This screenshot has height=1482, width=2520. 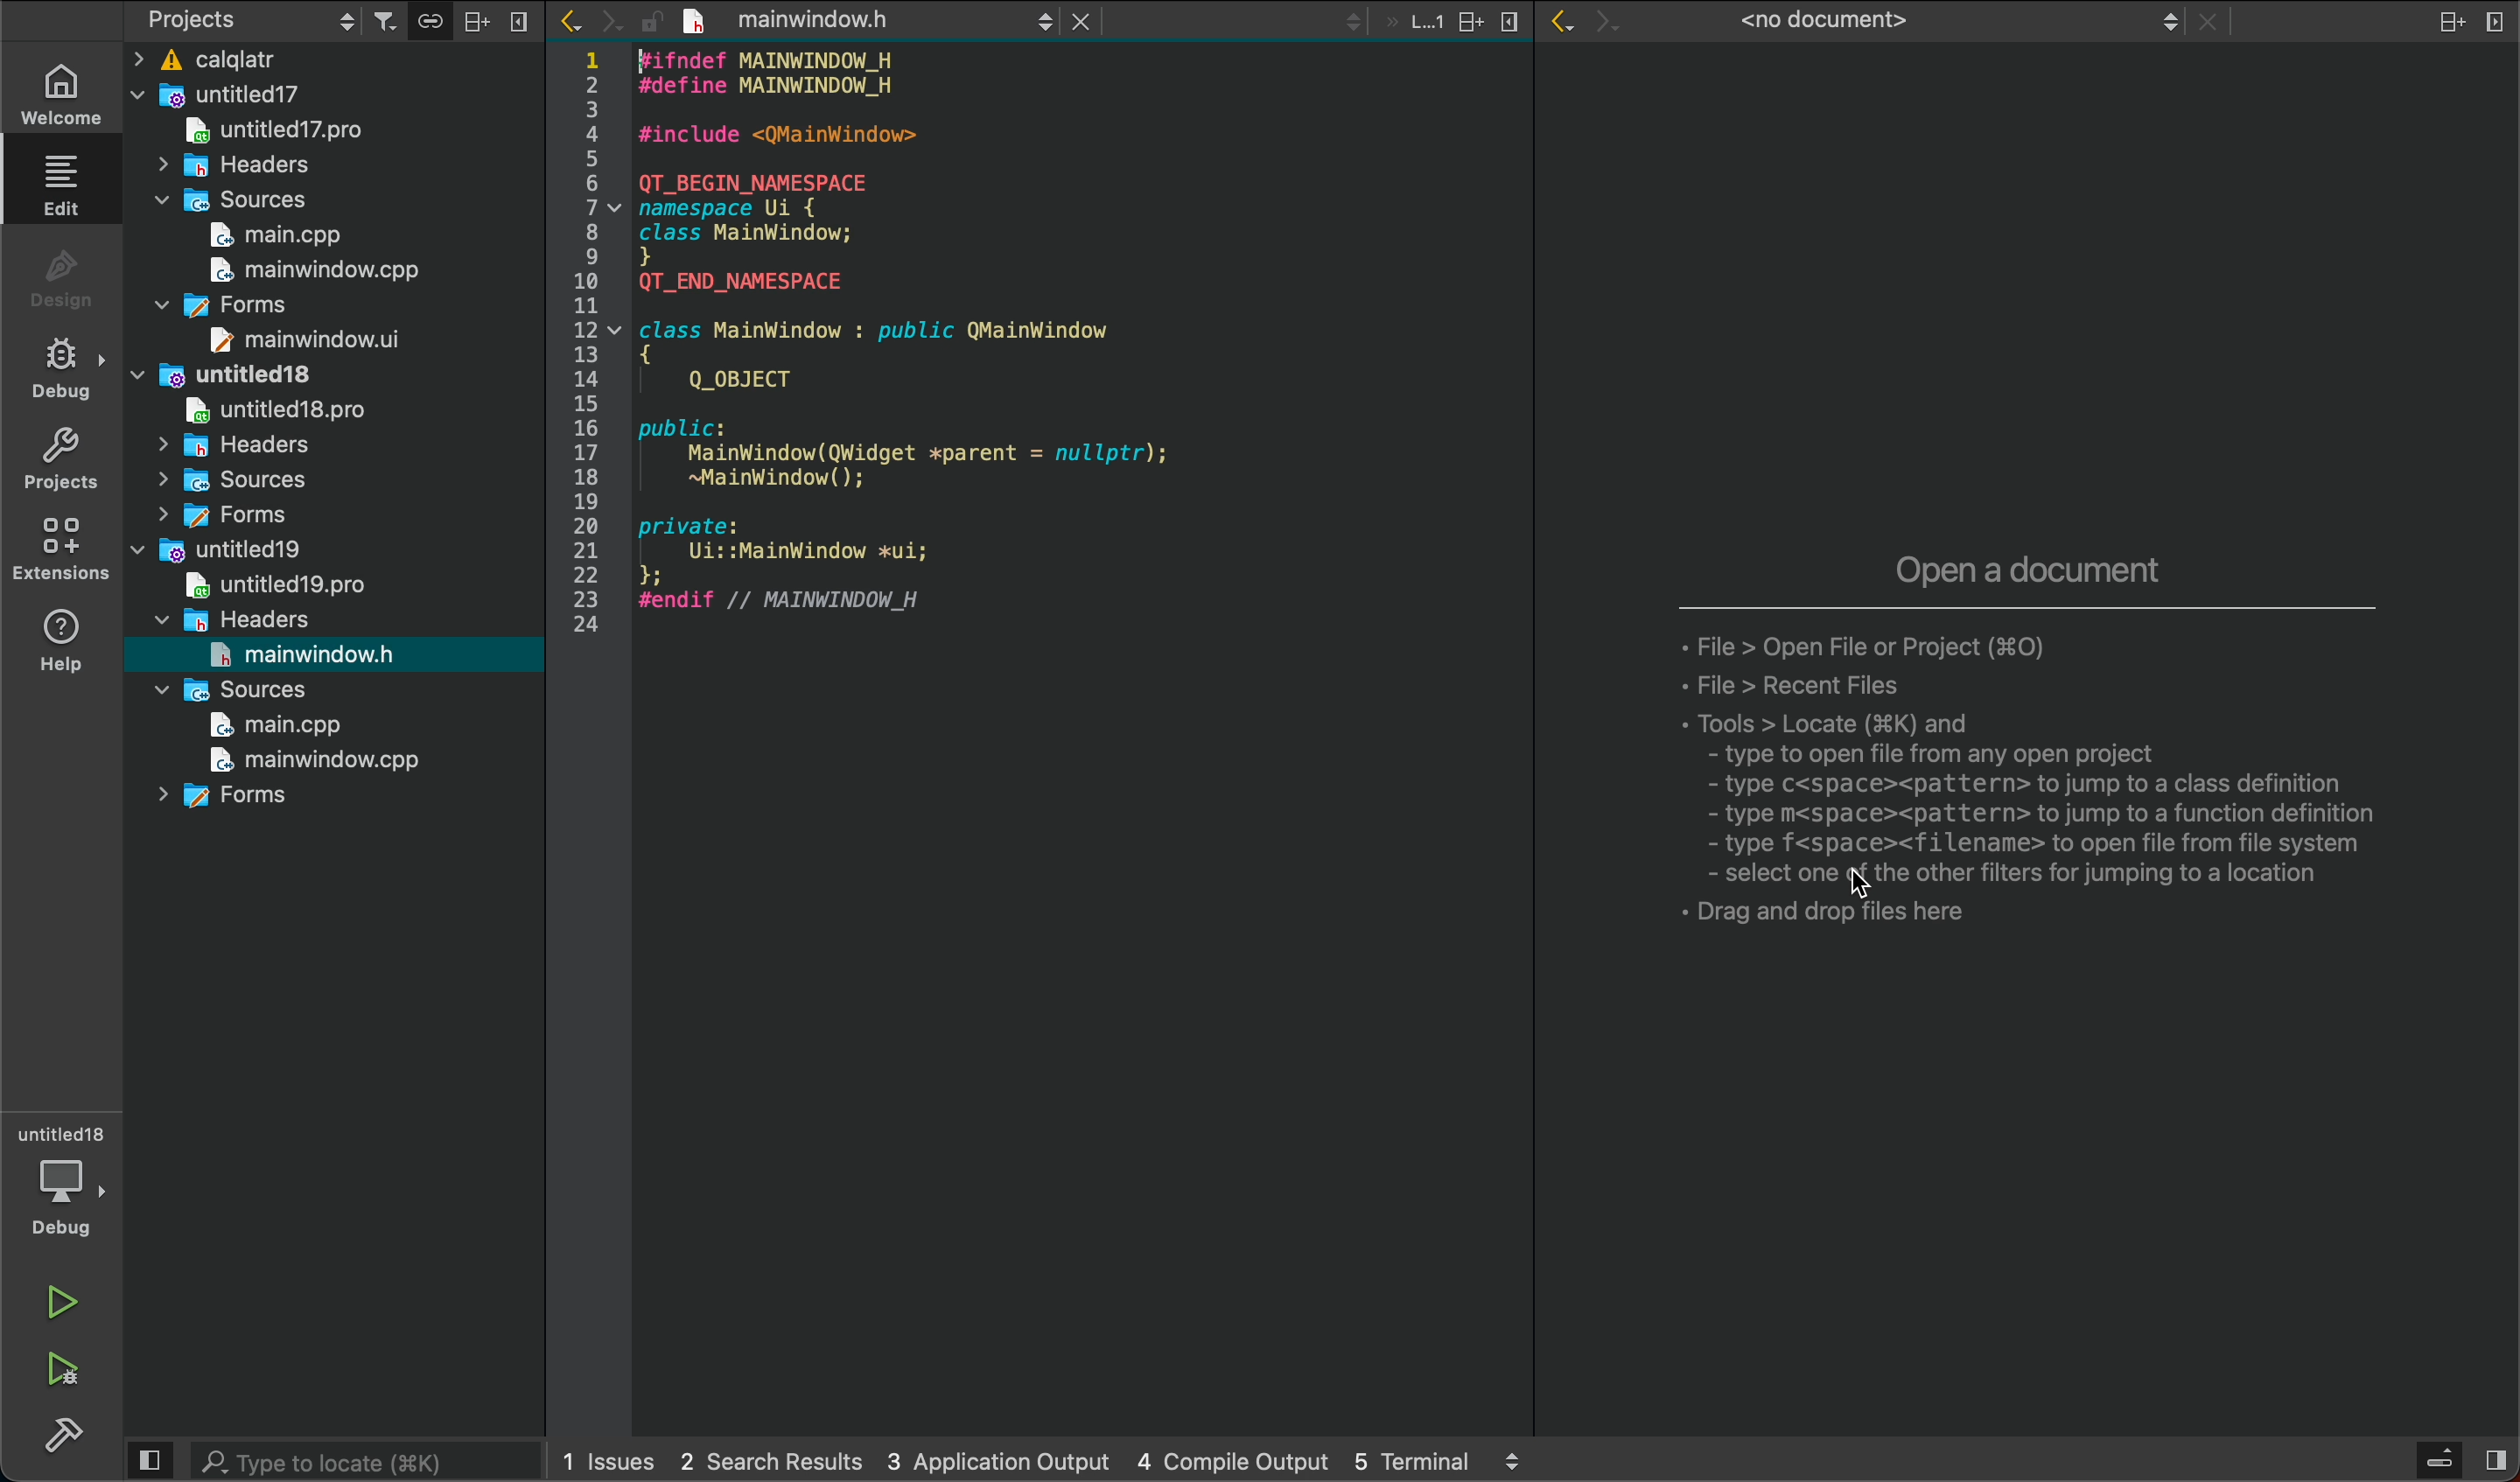 I want to click on edit, so click(x=64, y=182).